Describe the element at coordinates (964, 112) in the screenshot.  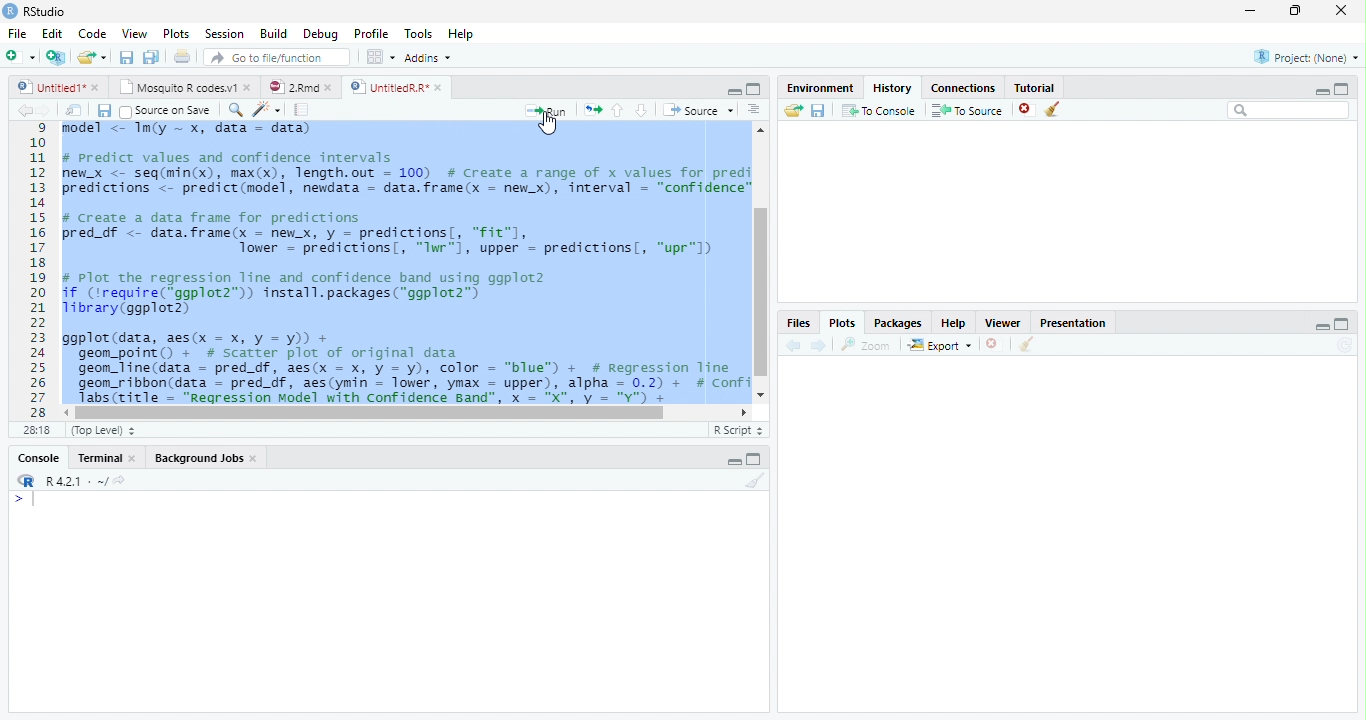
I see `To Source` at that location.